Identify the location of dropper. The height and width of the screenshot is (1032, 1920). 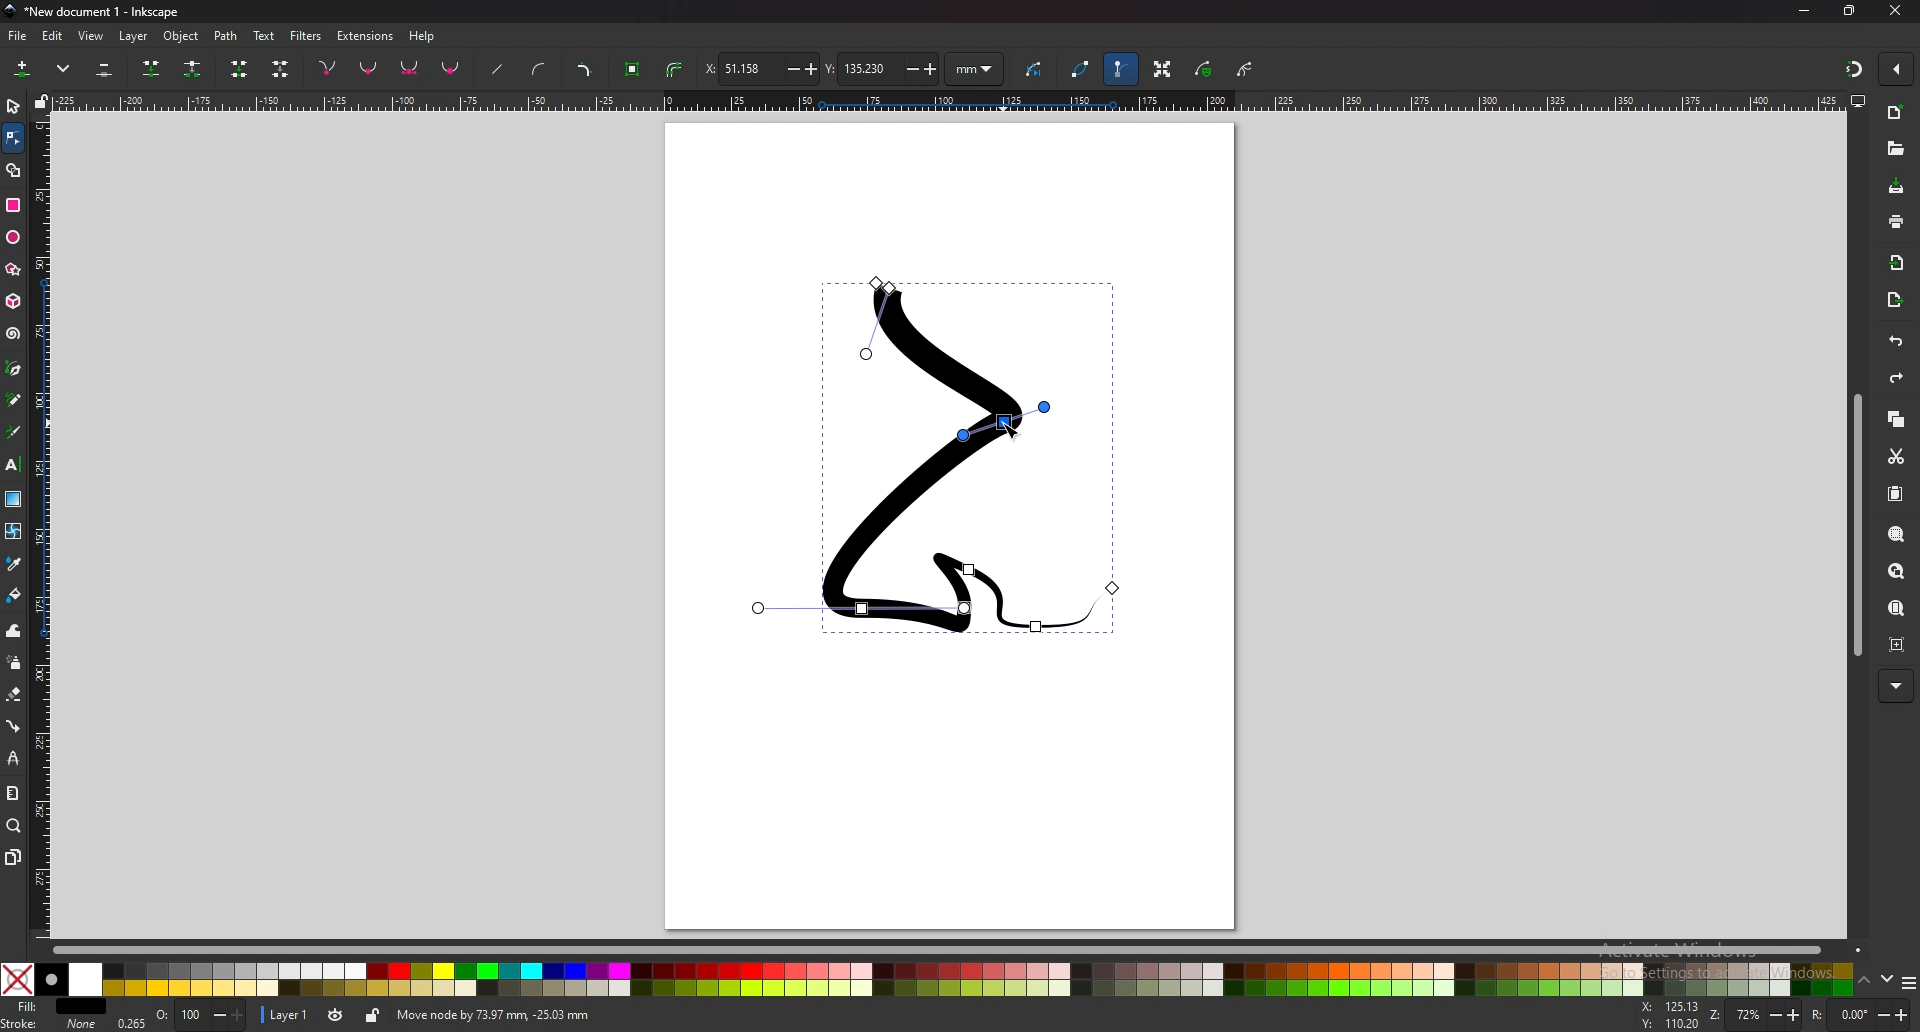
(14, 564).